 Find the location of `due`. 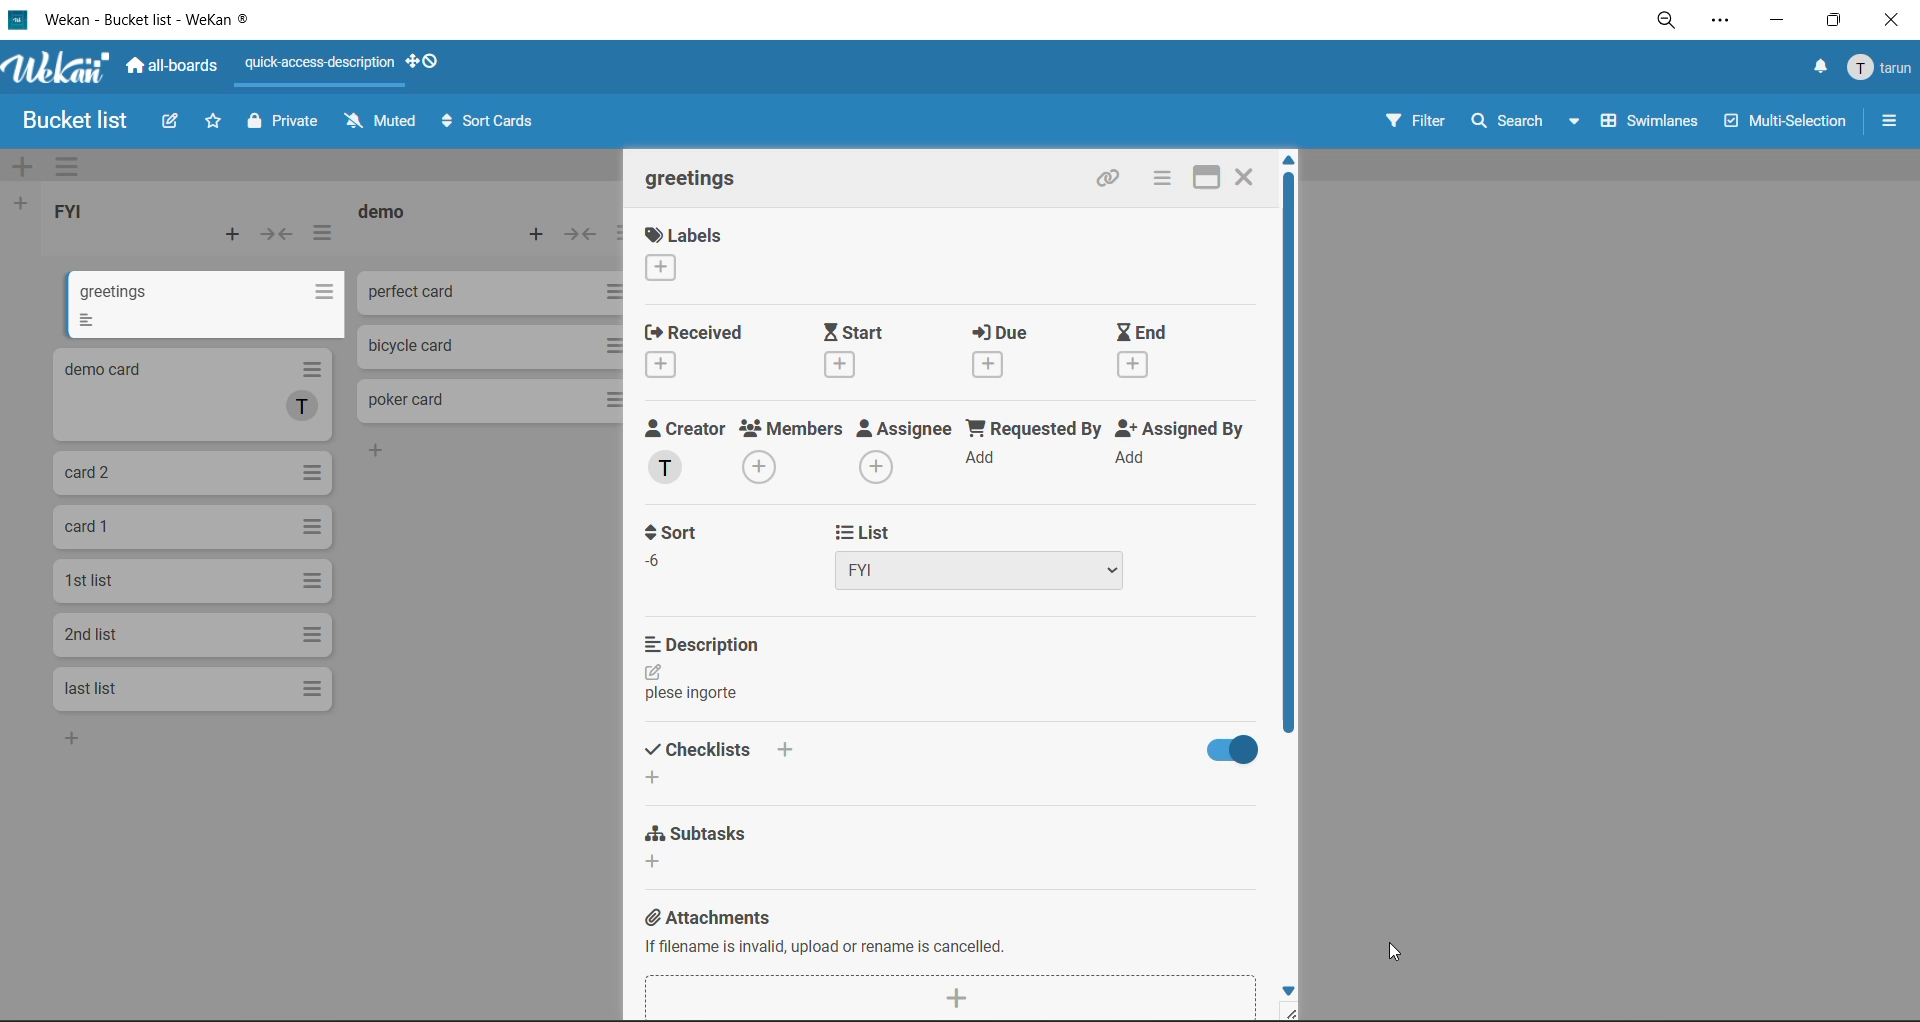

due is located at coordinates (994, 352).